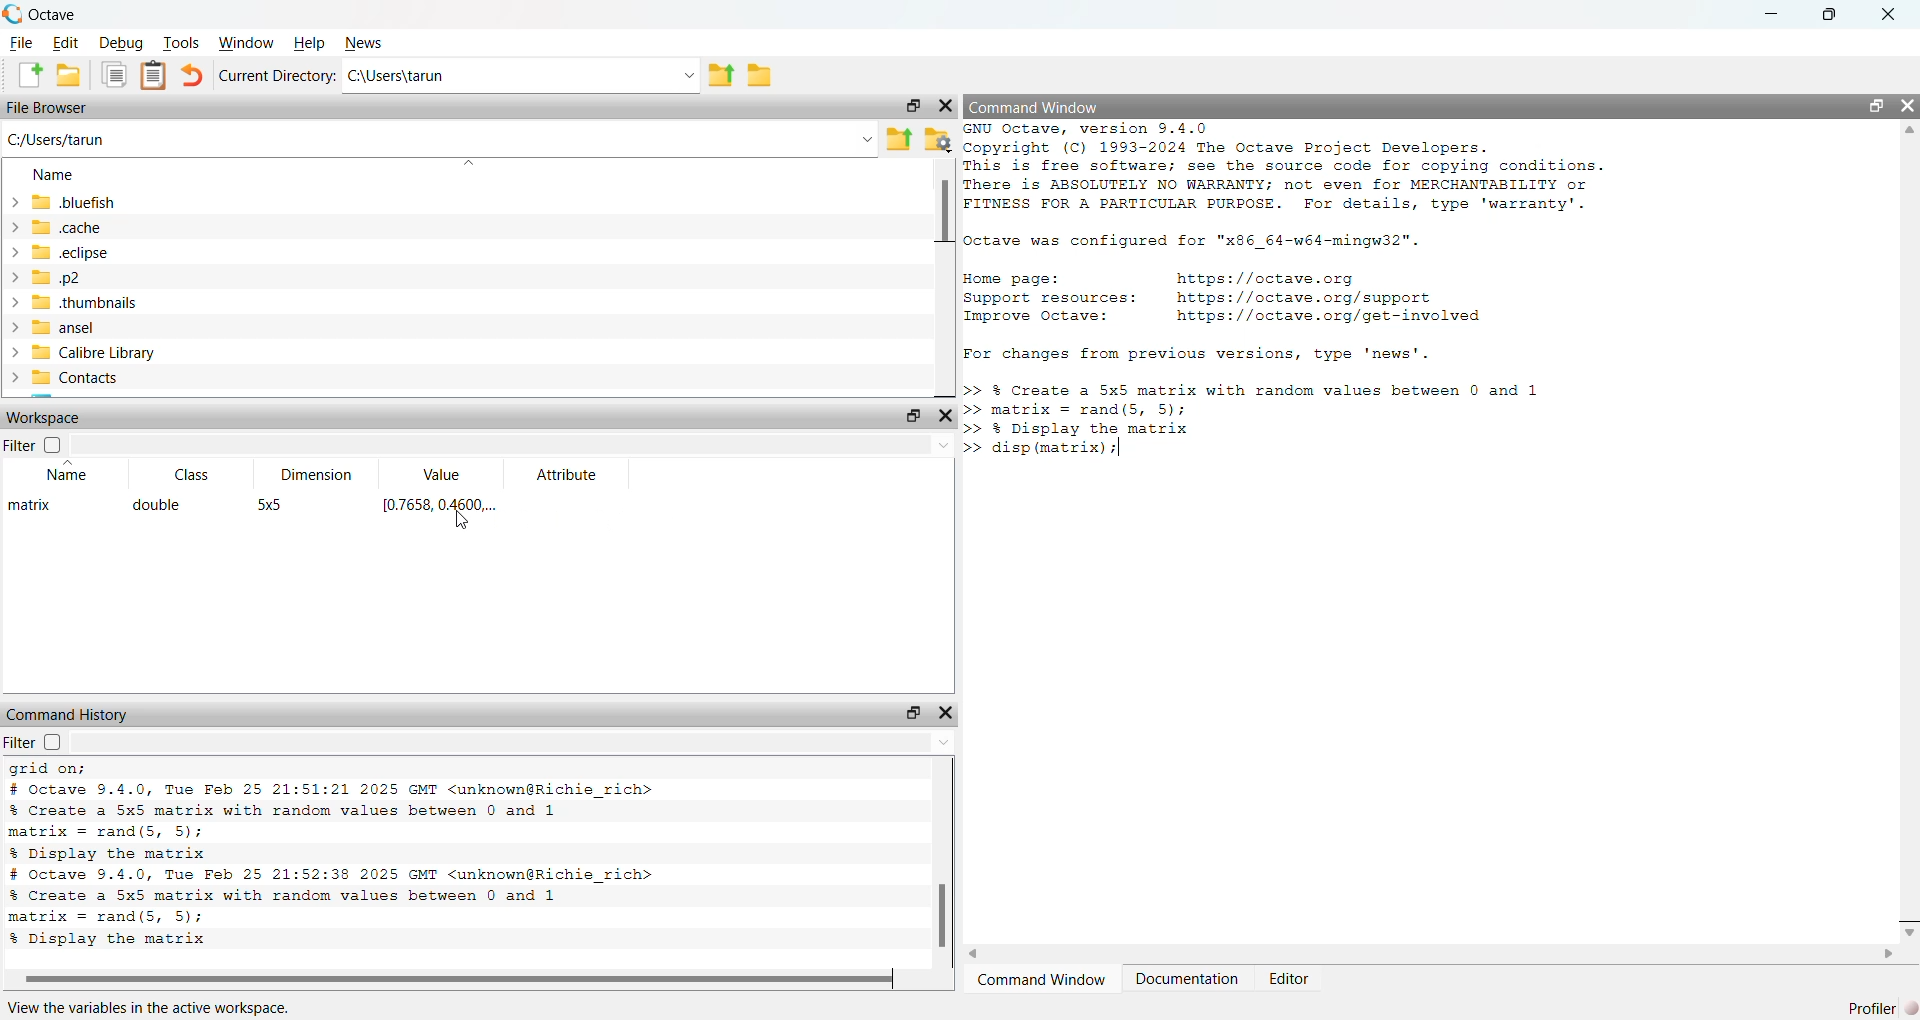  Describe the element at coordinates (438, 469) in the screenshot. I see `Value` at that location.